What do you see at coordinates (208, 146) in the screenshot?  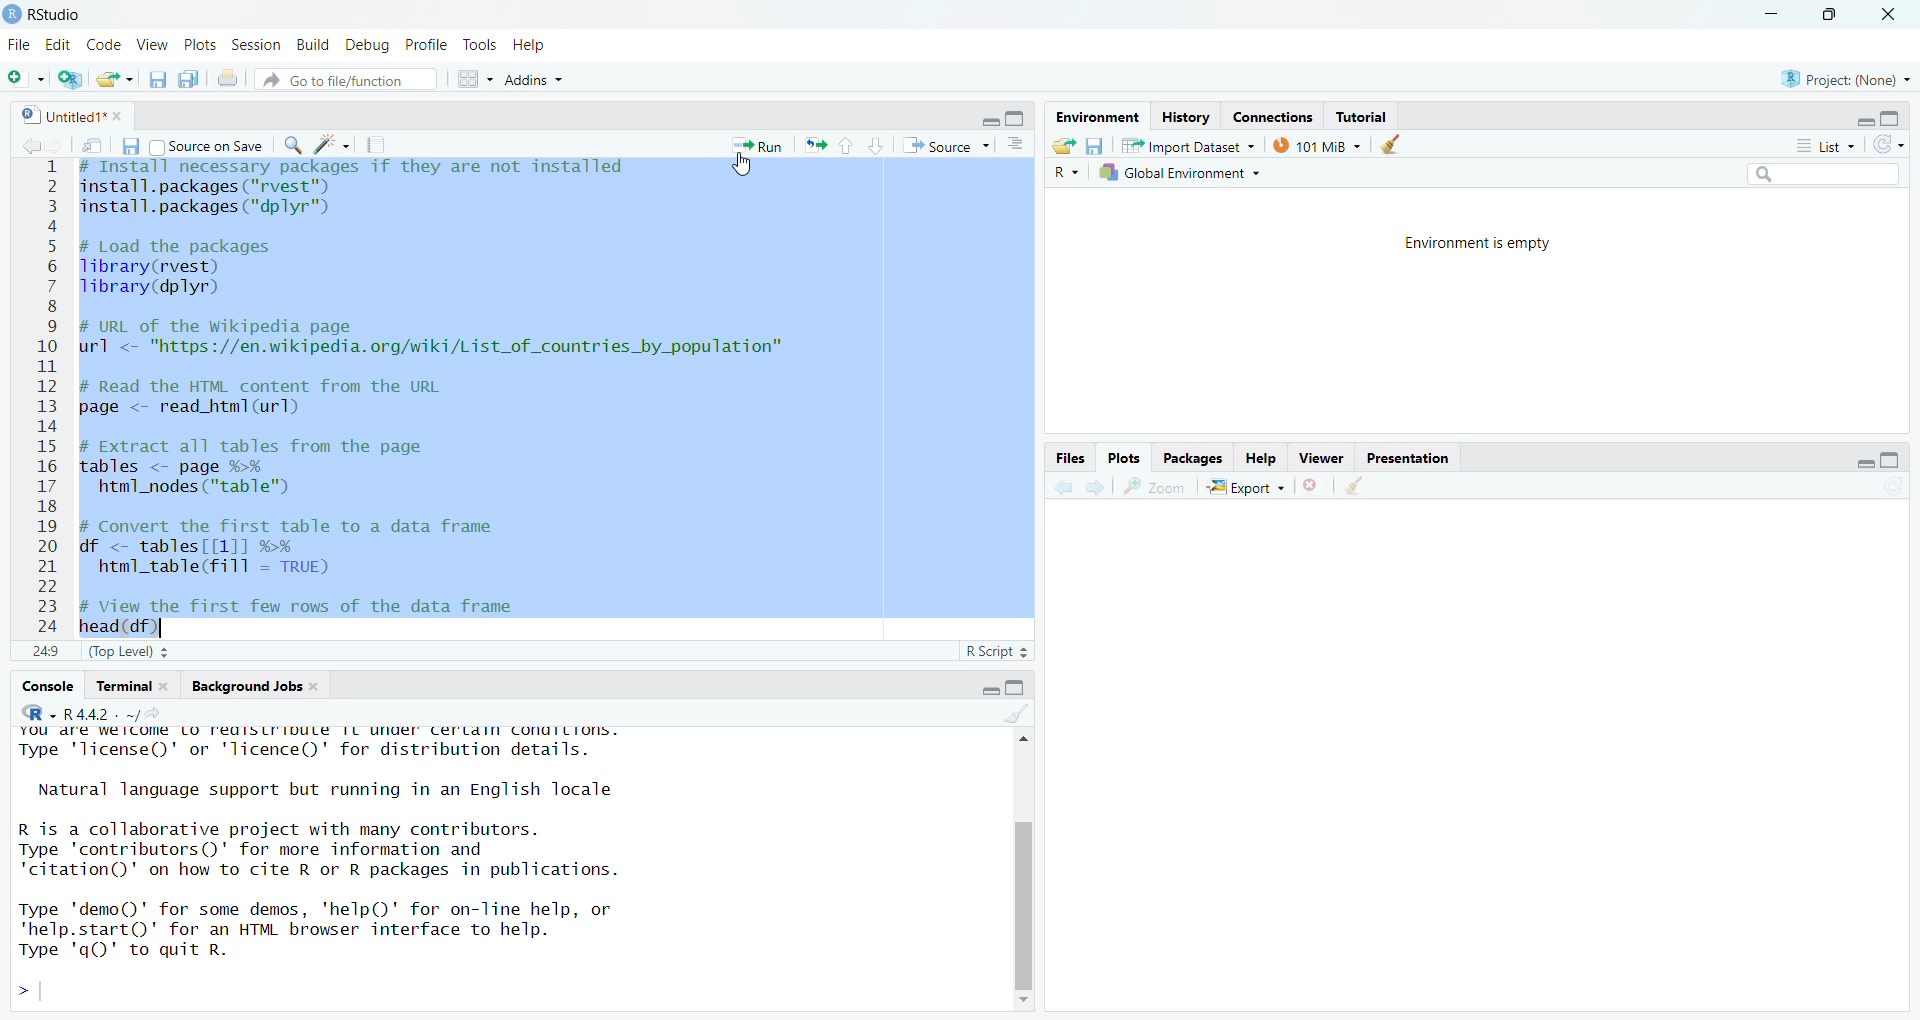 I see `Source on save` at bounding box center [208, 146].